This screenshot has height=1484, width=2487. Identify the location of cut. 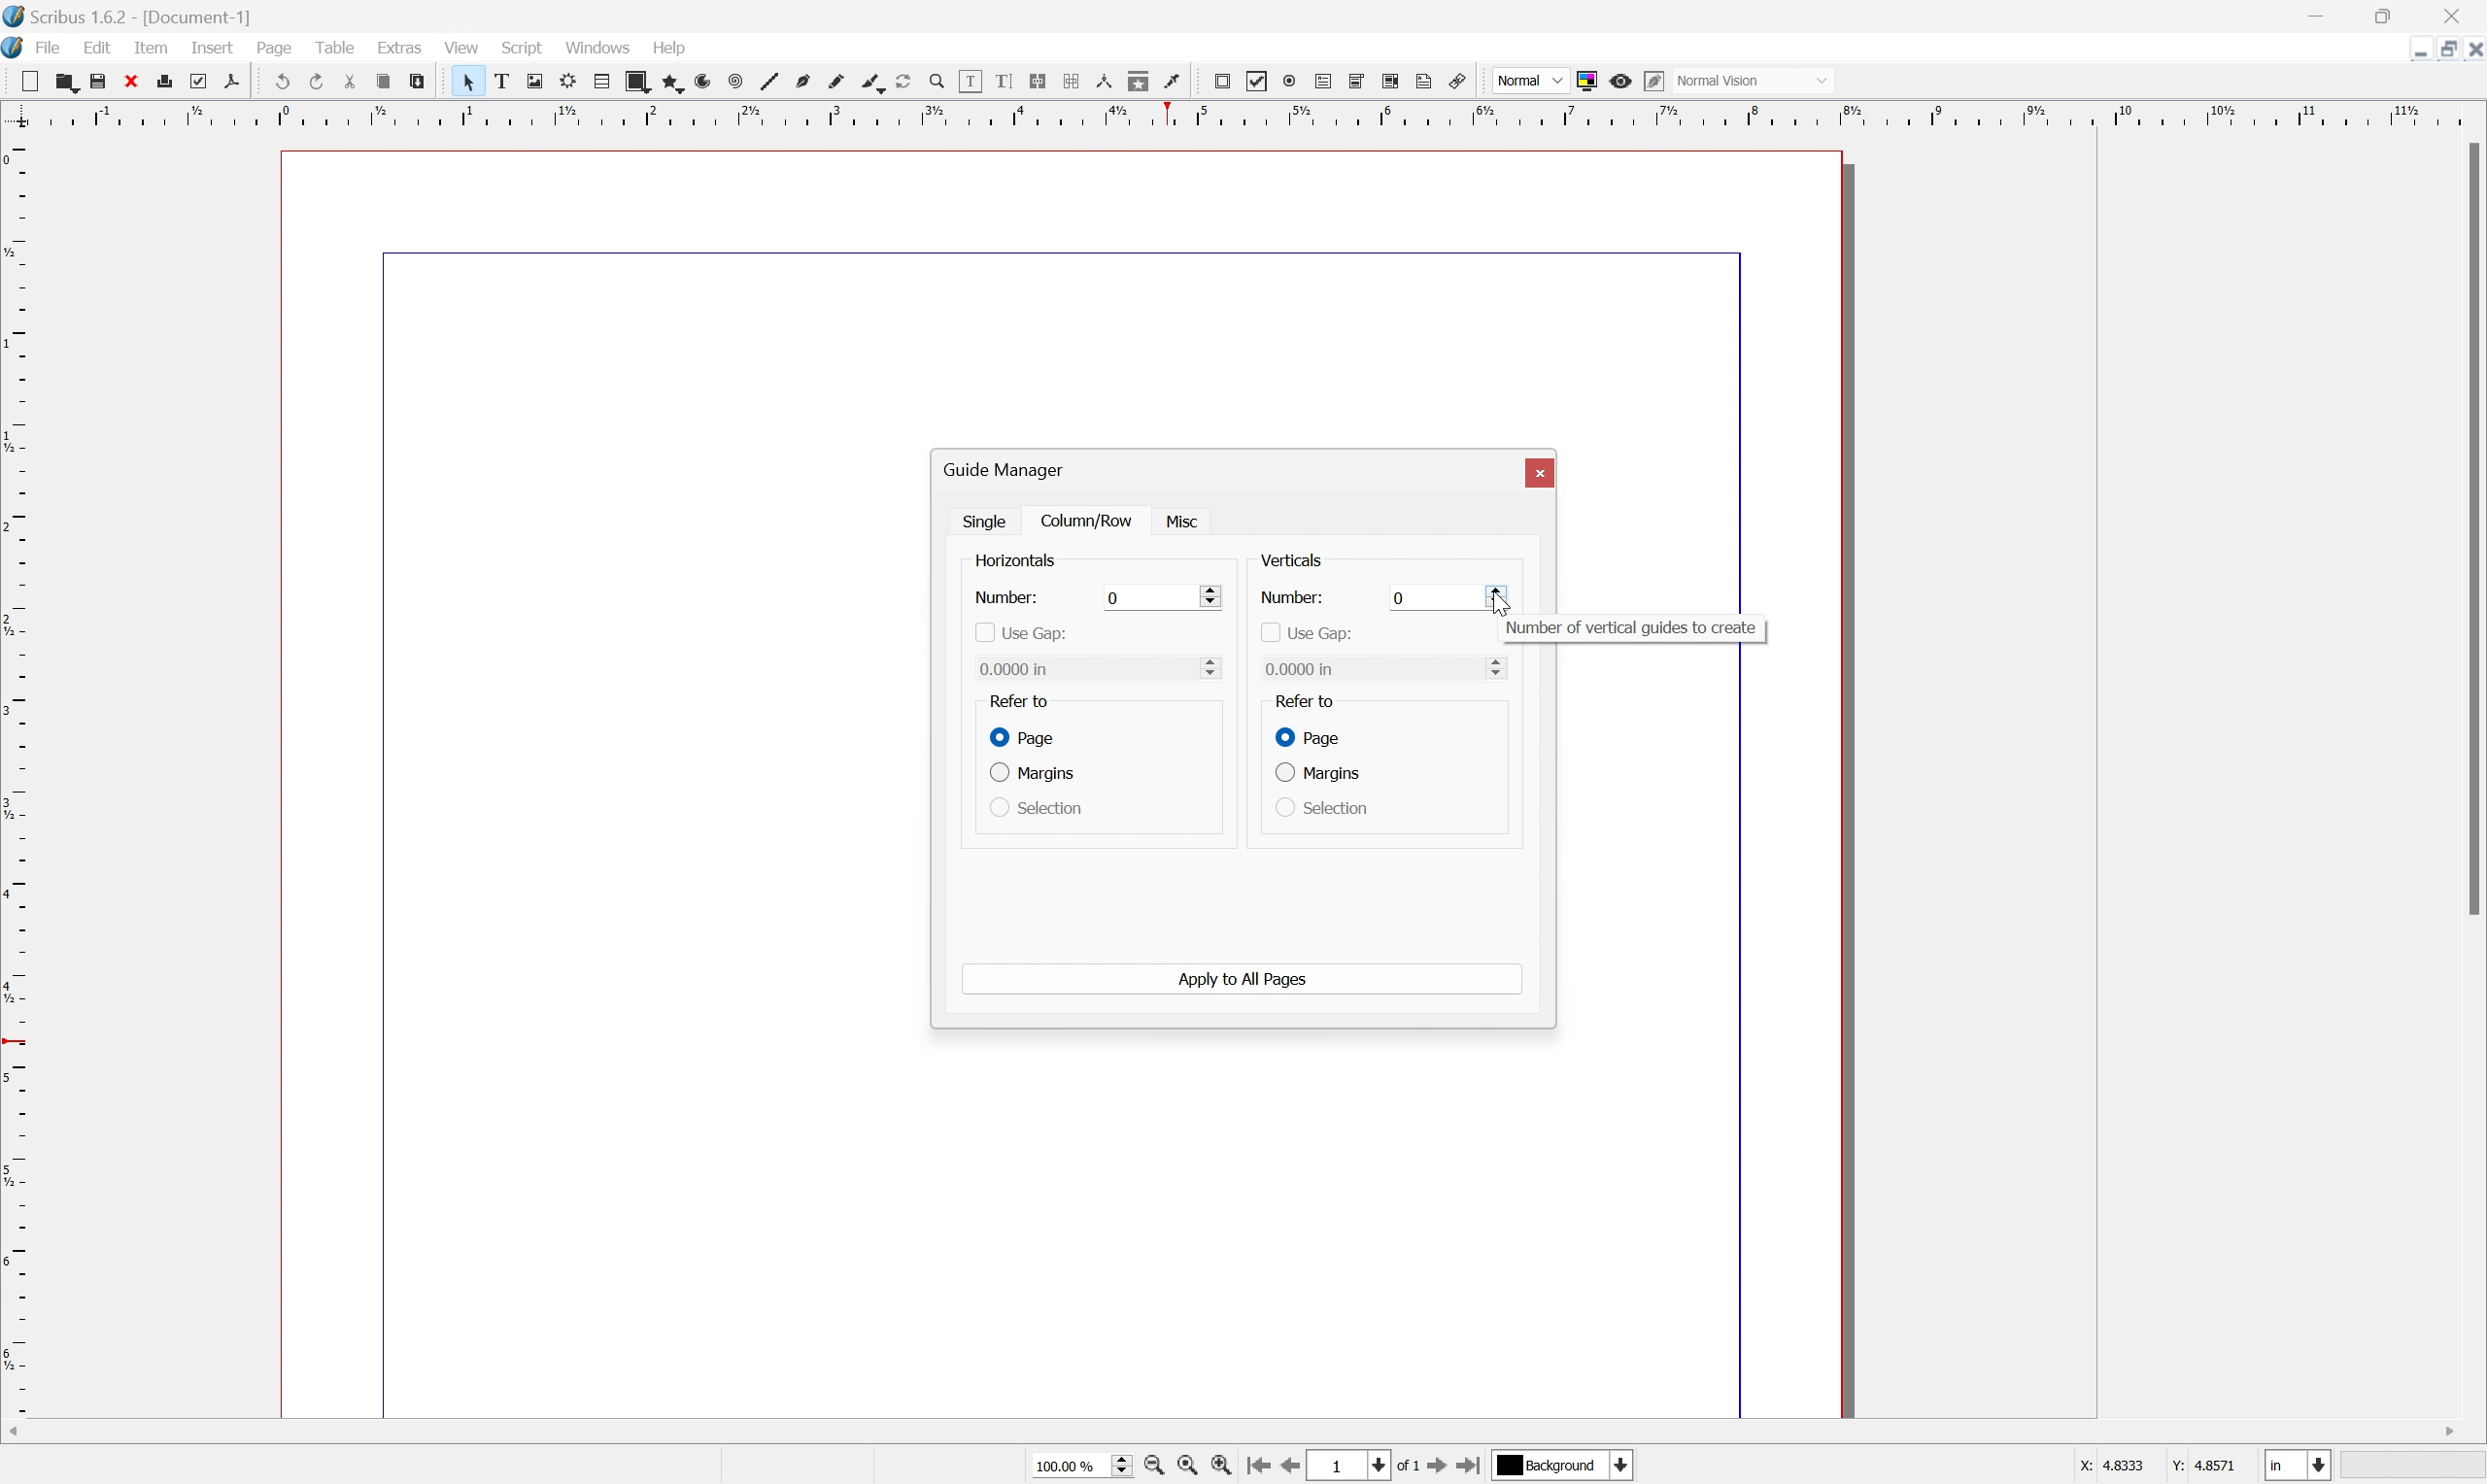
(350, 80).